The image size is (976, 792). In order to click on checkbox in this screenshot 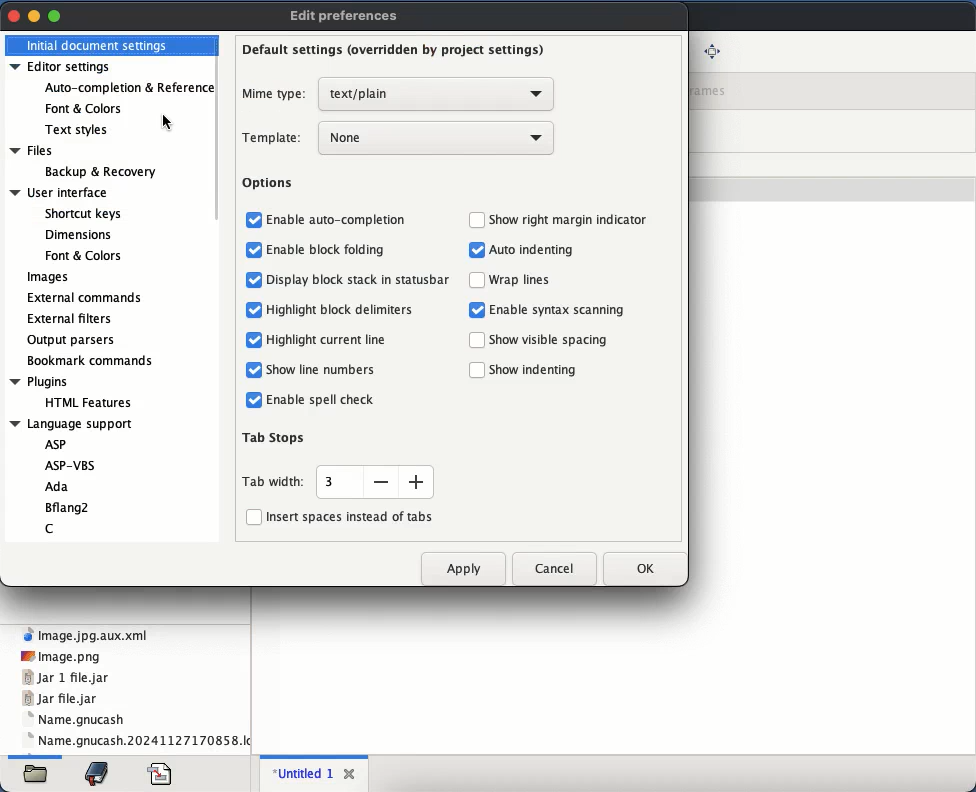, I will do `click(477, 372)`.